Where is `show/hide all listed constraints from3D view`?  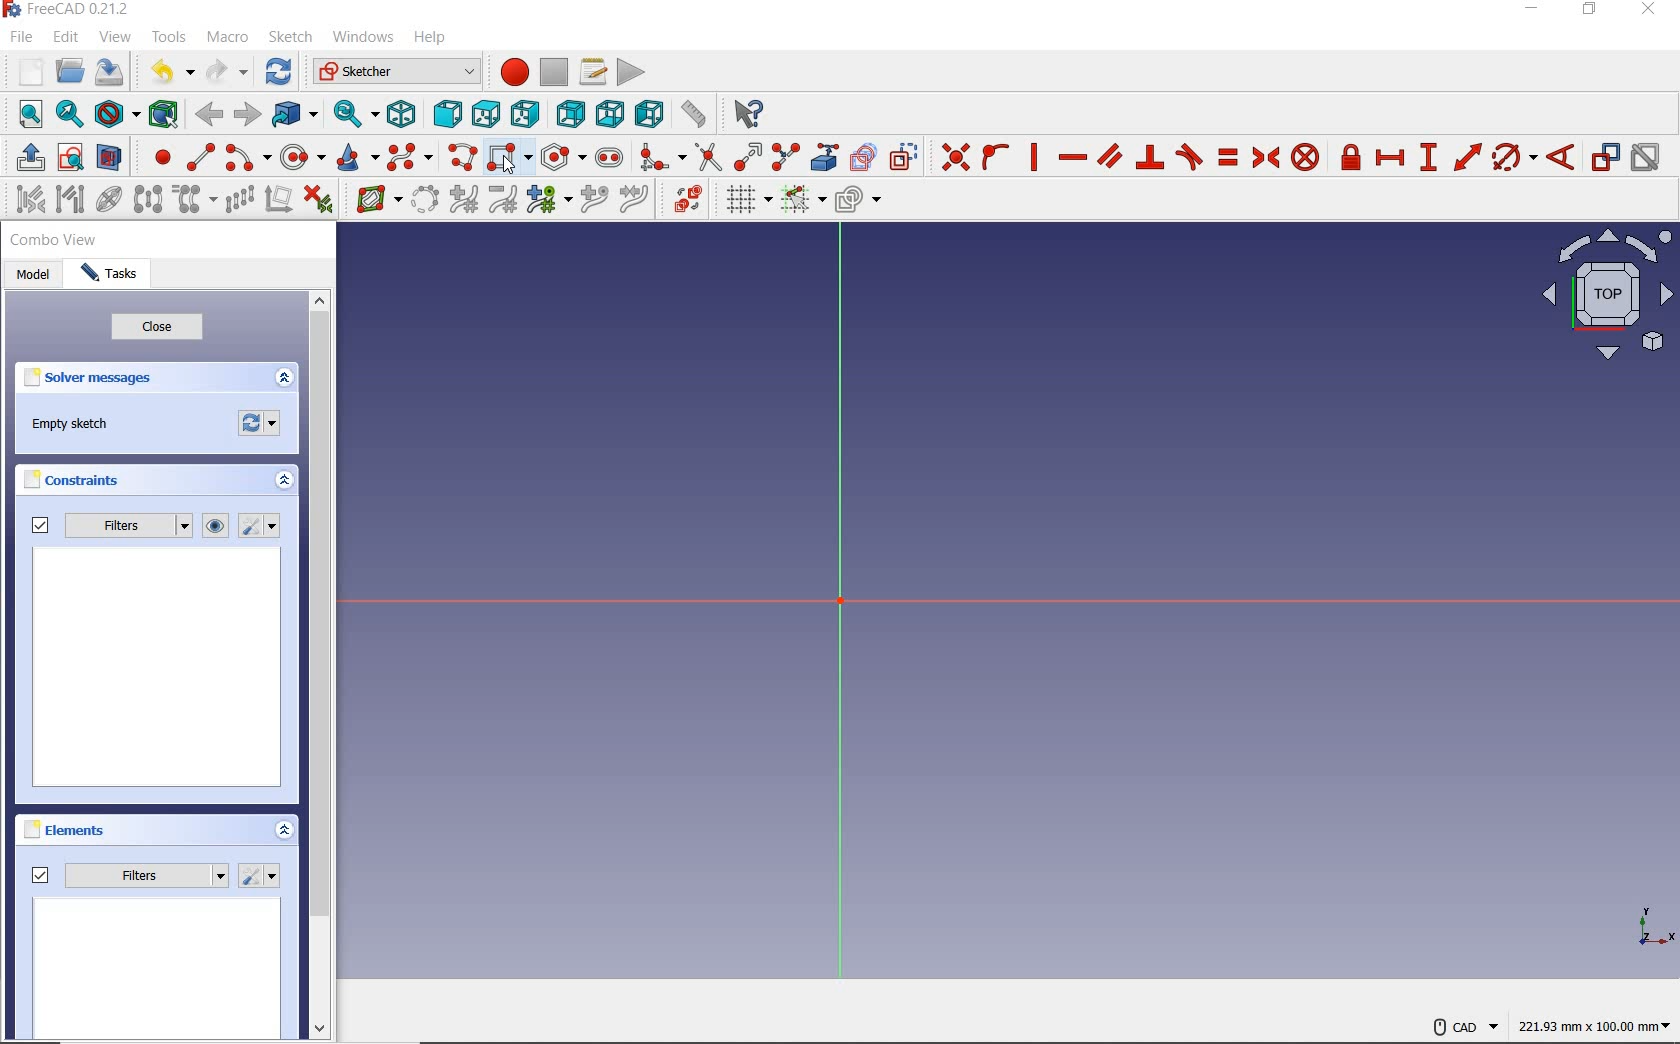
show/hide all listed constraints from3D view is located at coordinates (216, 526).